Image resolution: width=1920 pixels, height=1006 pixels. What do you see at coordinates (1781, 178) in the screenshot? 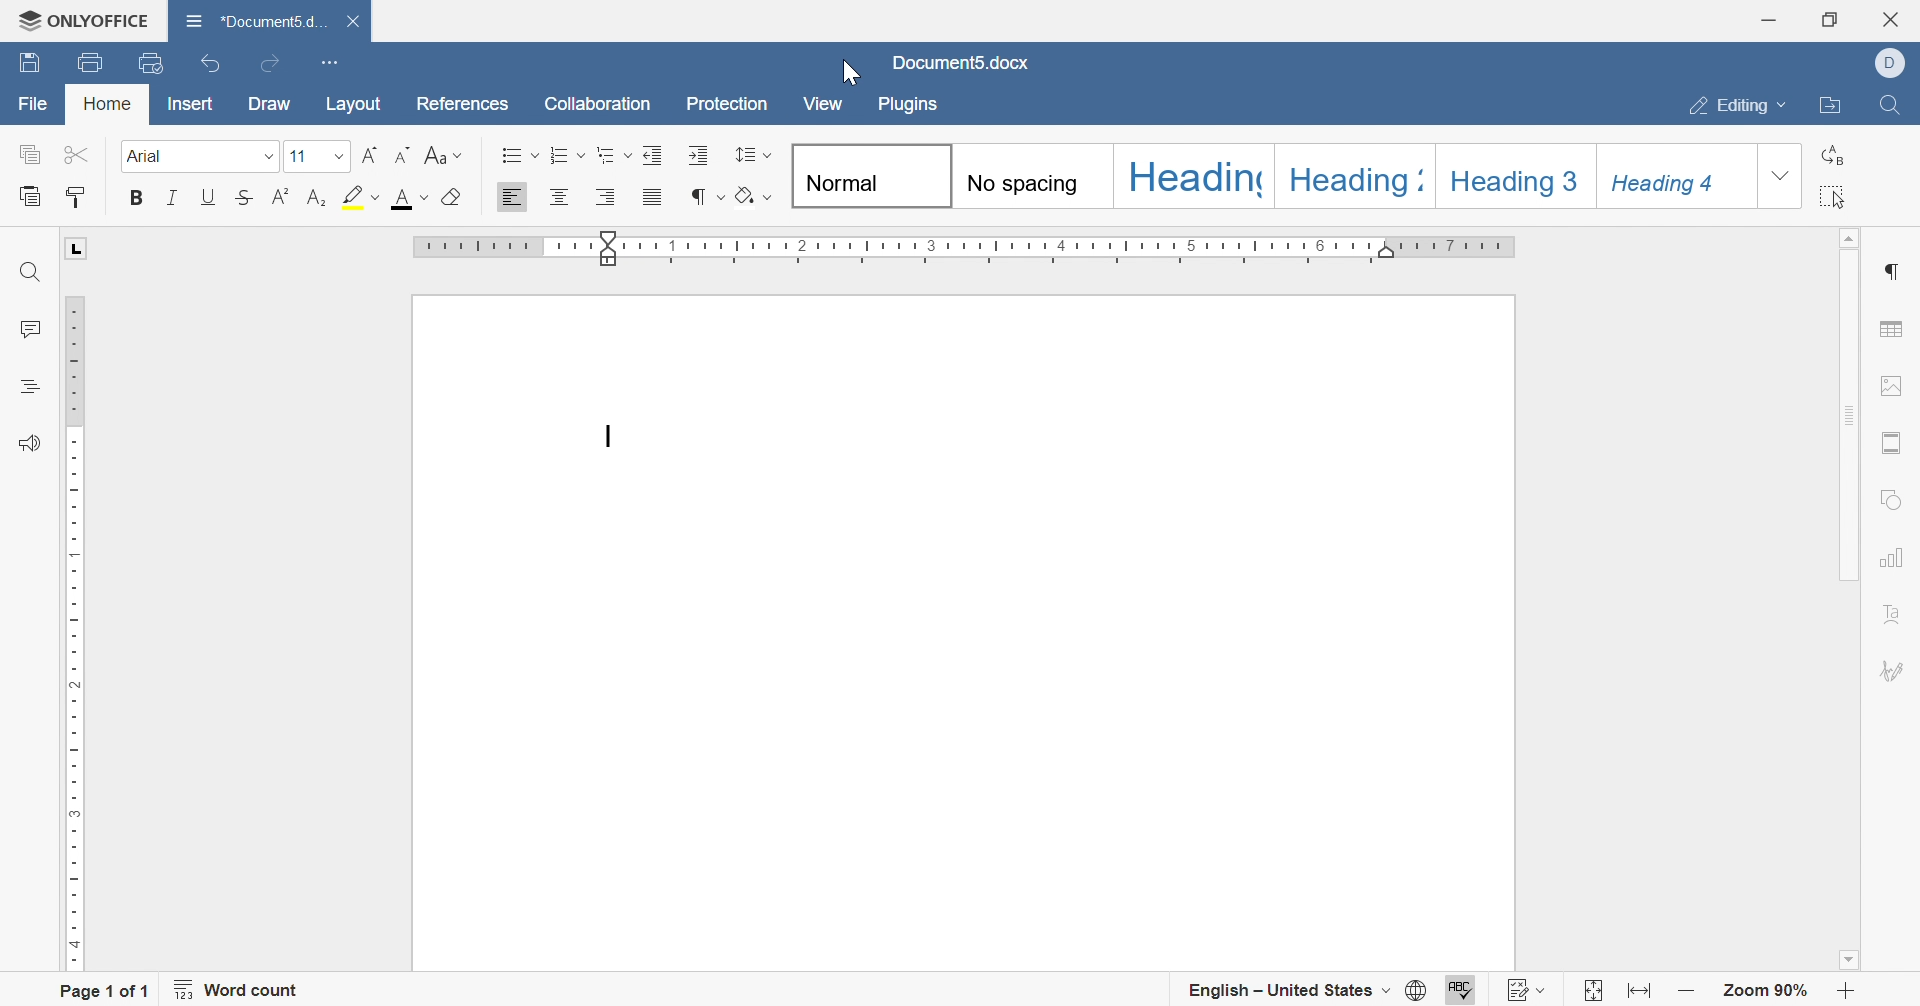
I see `drop down` at bounding box center [1781, 178].